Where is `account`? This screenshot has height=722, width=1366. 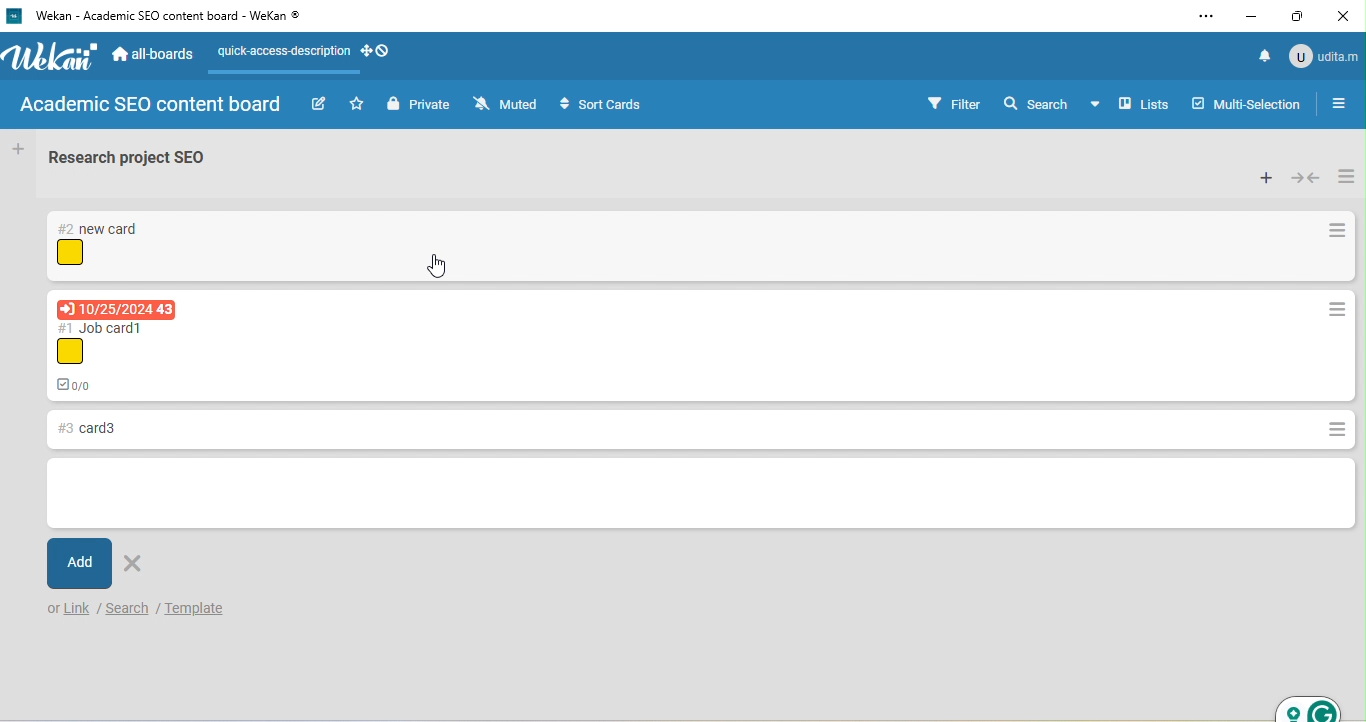
account is located at coordinates (1322, 55).